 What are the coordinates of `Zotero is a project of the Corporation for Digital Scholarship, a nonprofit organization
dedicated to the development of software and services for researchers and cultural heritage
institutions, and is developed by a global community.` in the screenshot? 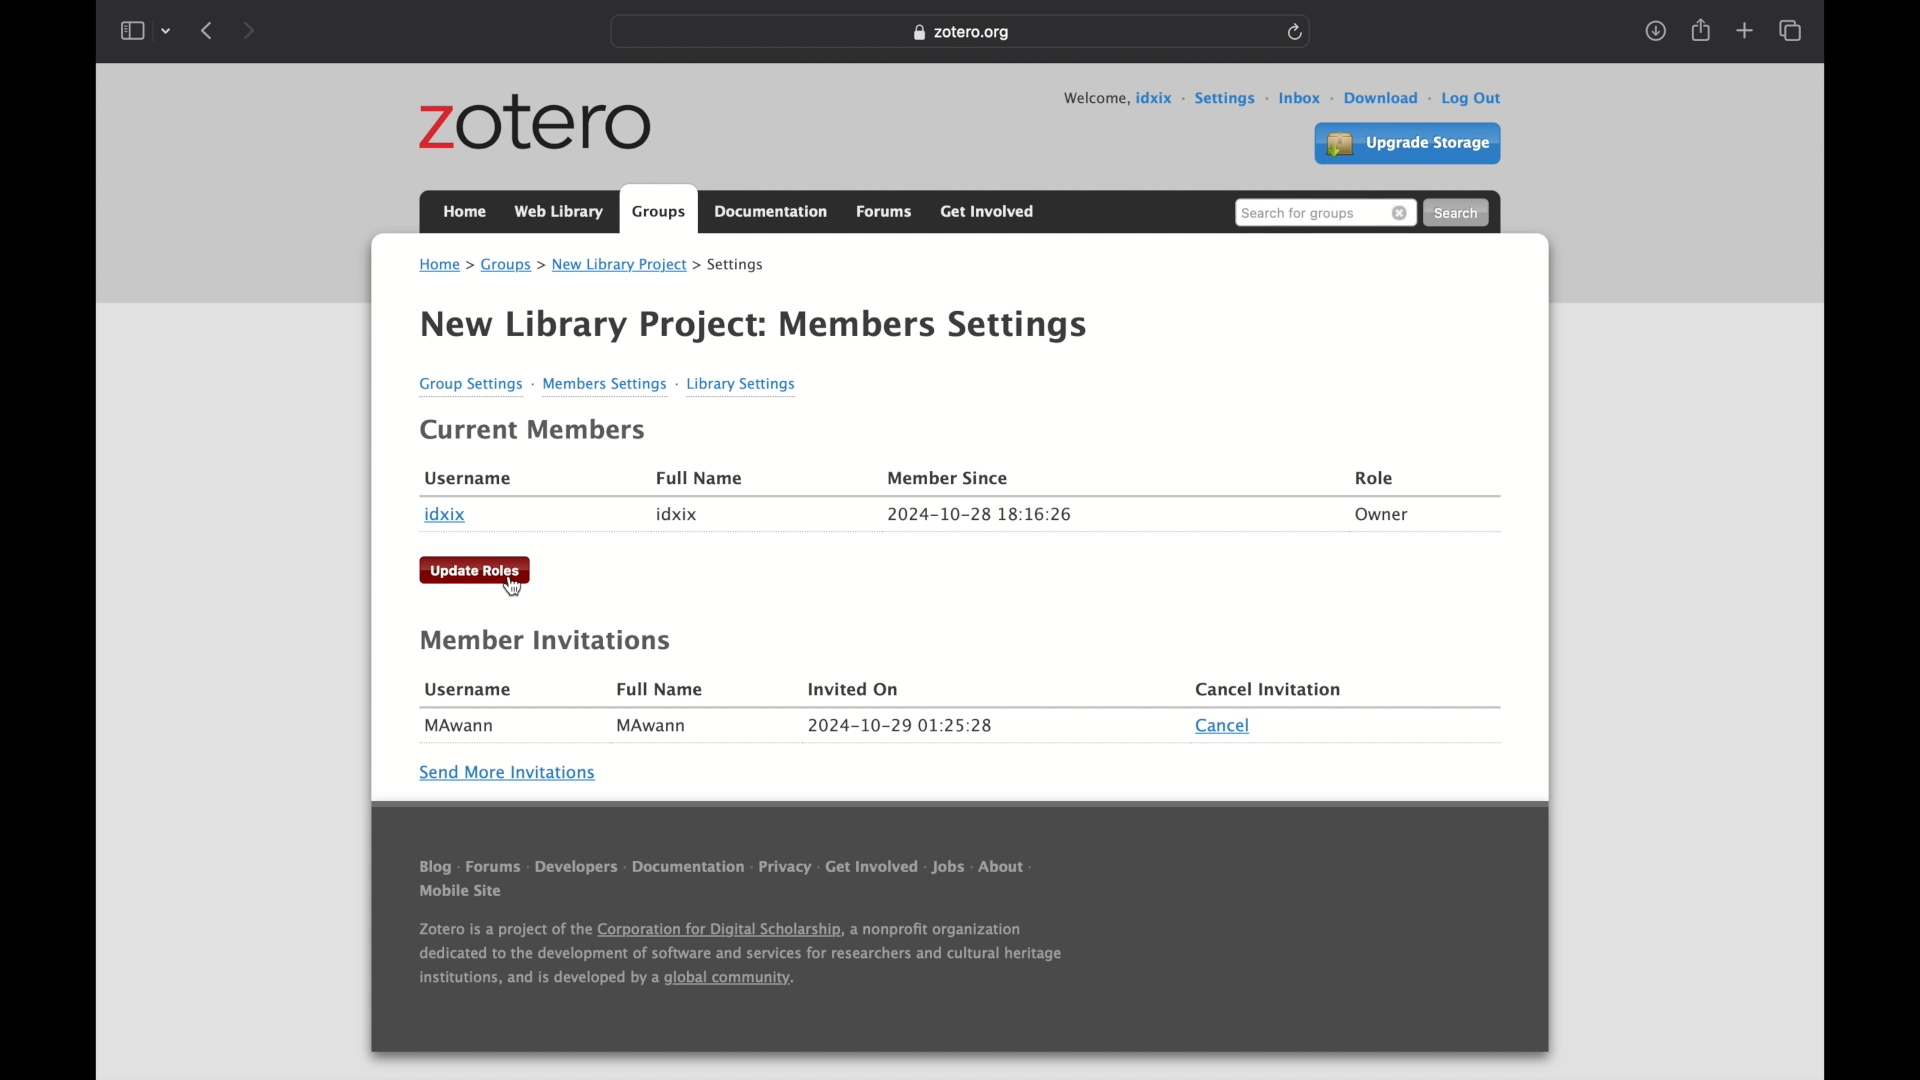 It's located at (740, 957).